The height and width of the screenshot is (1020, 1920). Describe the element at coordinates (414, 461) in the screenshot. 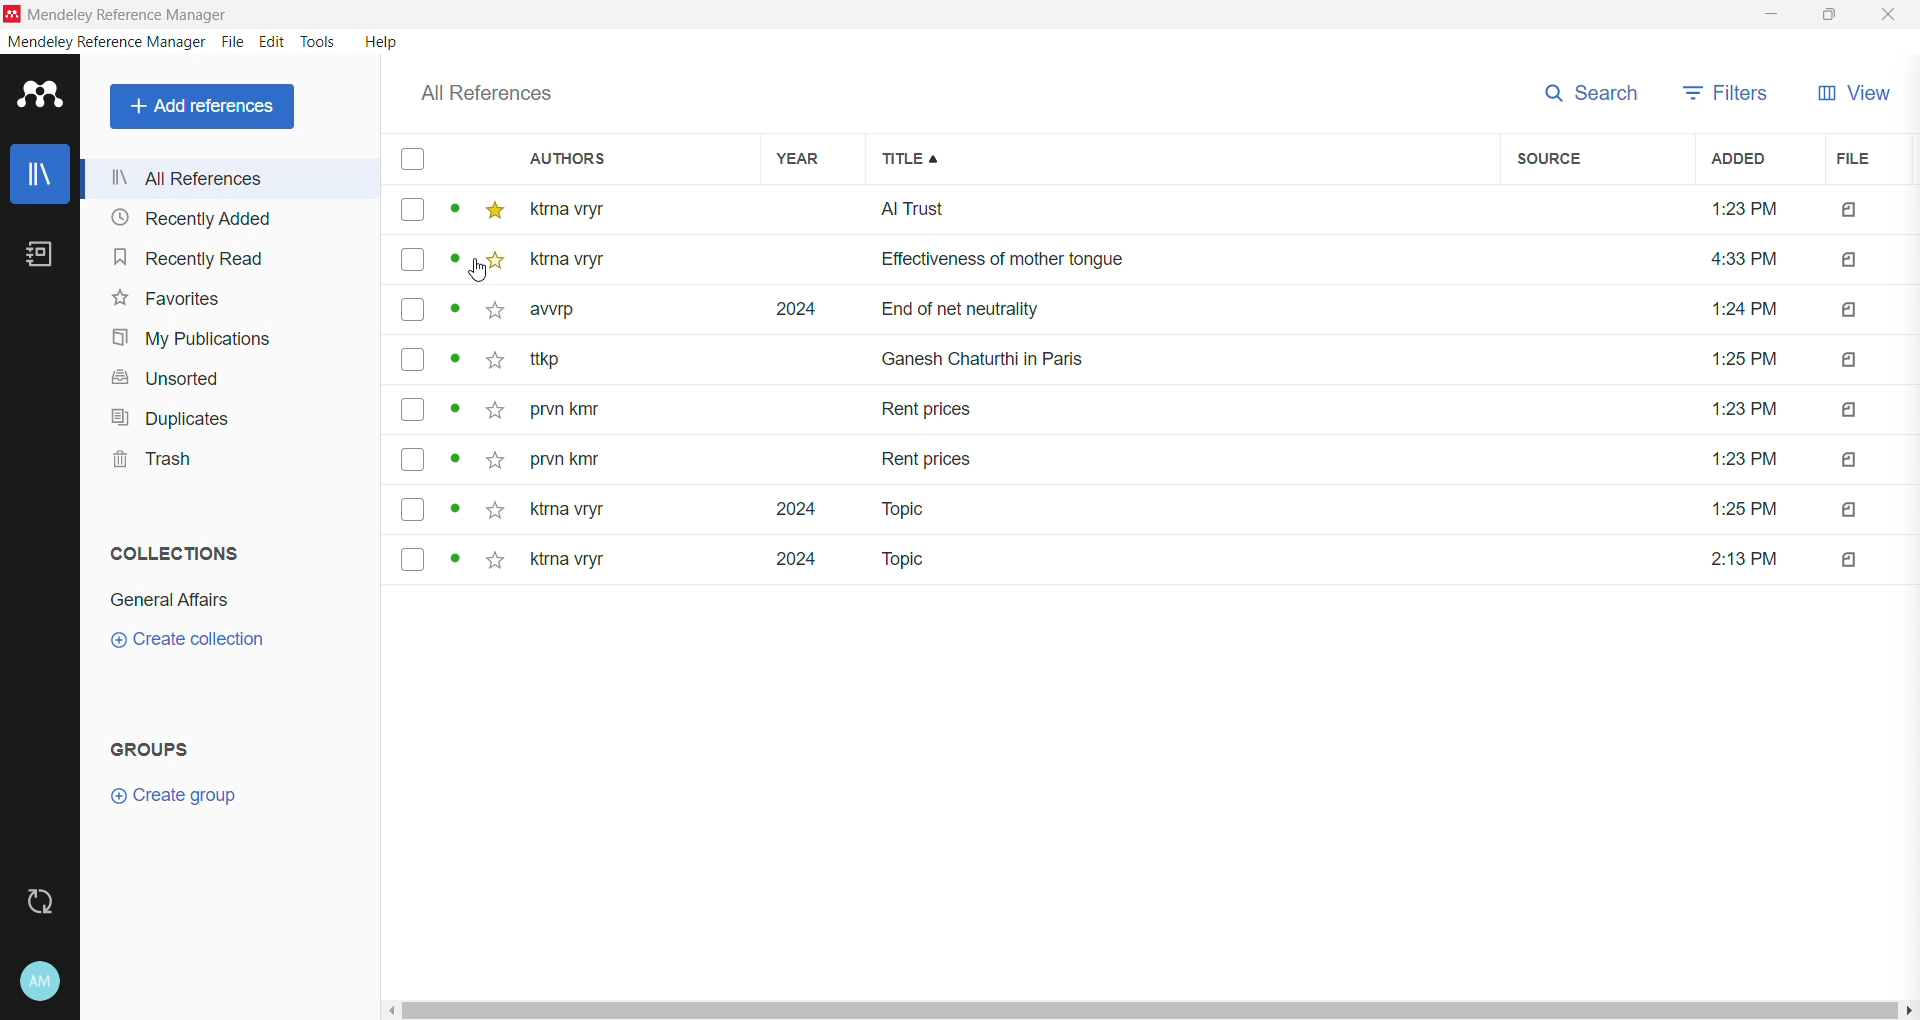

I see `box` at that location.